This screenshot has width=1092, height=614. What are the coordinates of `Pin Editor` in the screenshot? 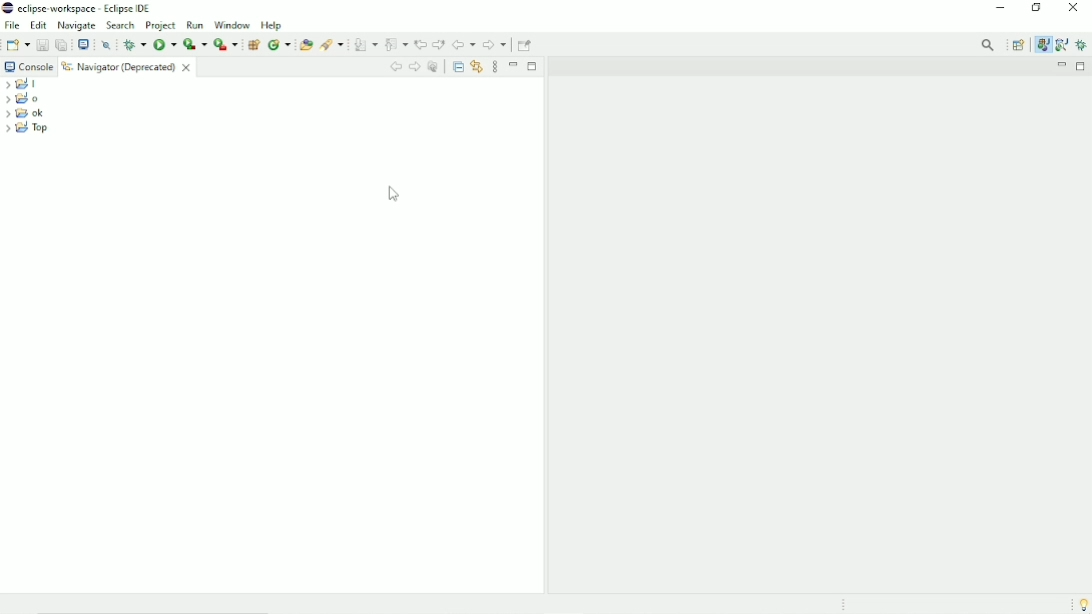 It's located at (526, 44).